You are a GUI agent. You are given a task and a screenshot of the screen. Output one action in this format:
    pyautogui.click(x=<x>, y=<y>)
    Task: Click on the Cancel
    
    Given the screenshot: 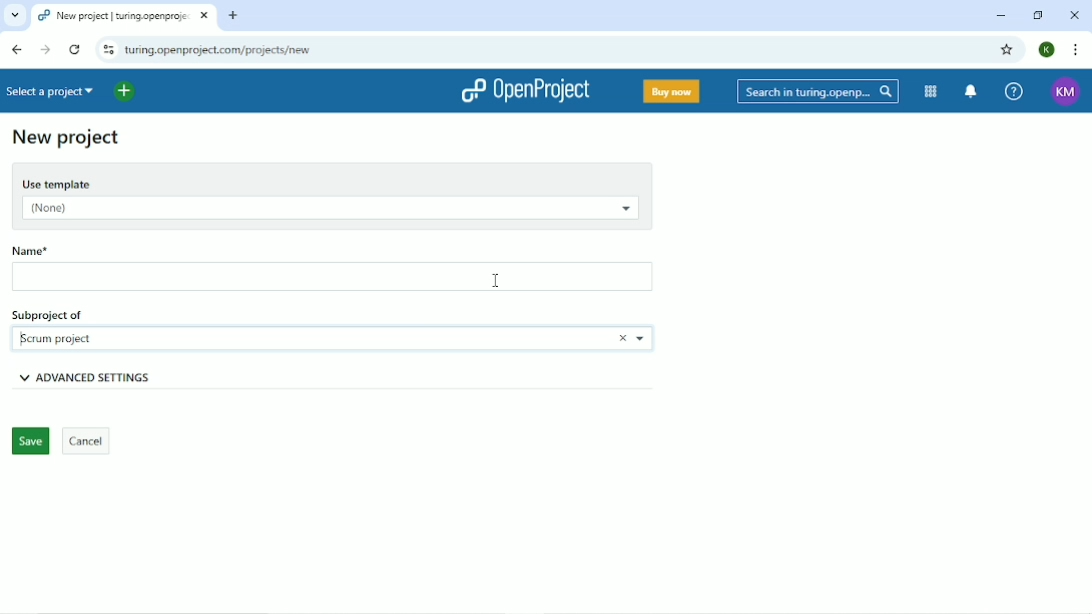 What is the action you would take?
    pyautogui.click(x=87, y=441)
    